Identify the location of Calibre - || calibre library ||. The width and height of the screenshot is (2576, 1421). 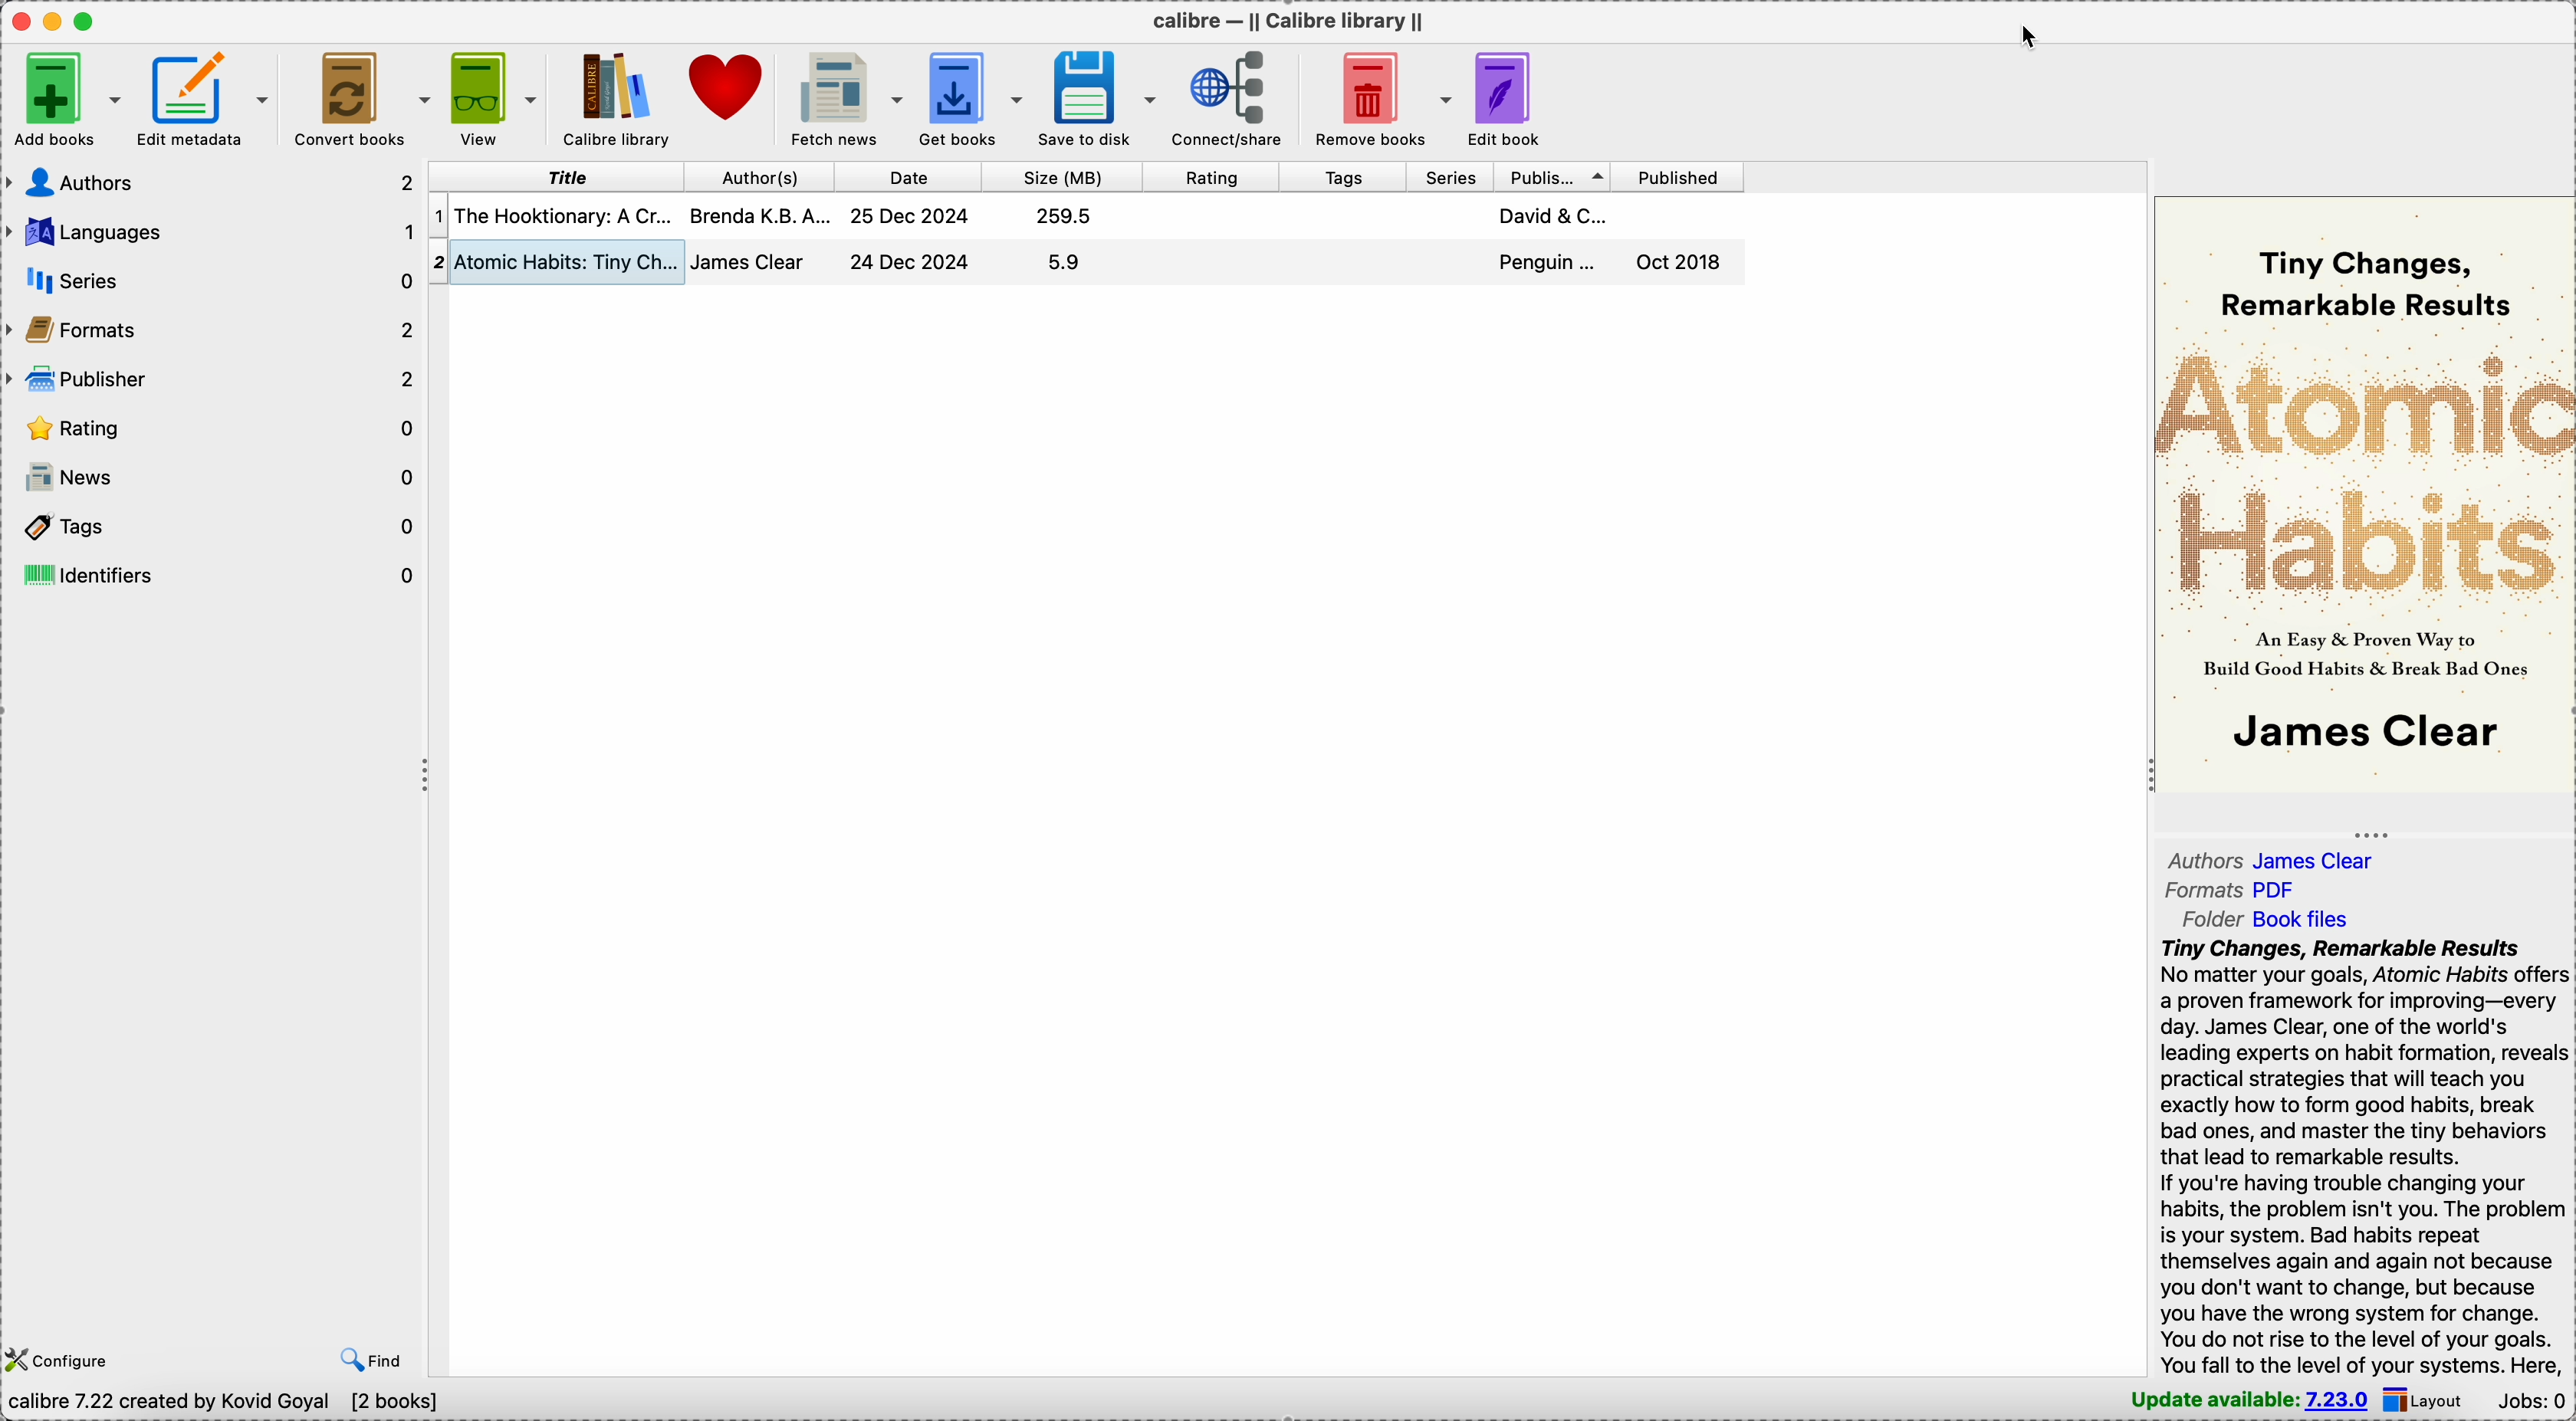
(1291, 21).